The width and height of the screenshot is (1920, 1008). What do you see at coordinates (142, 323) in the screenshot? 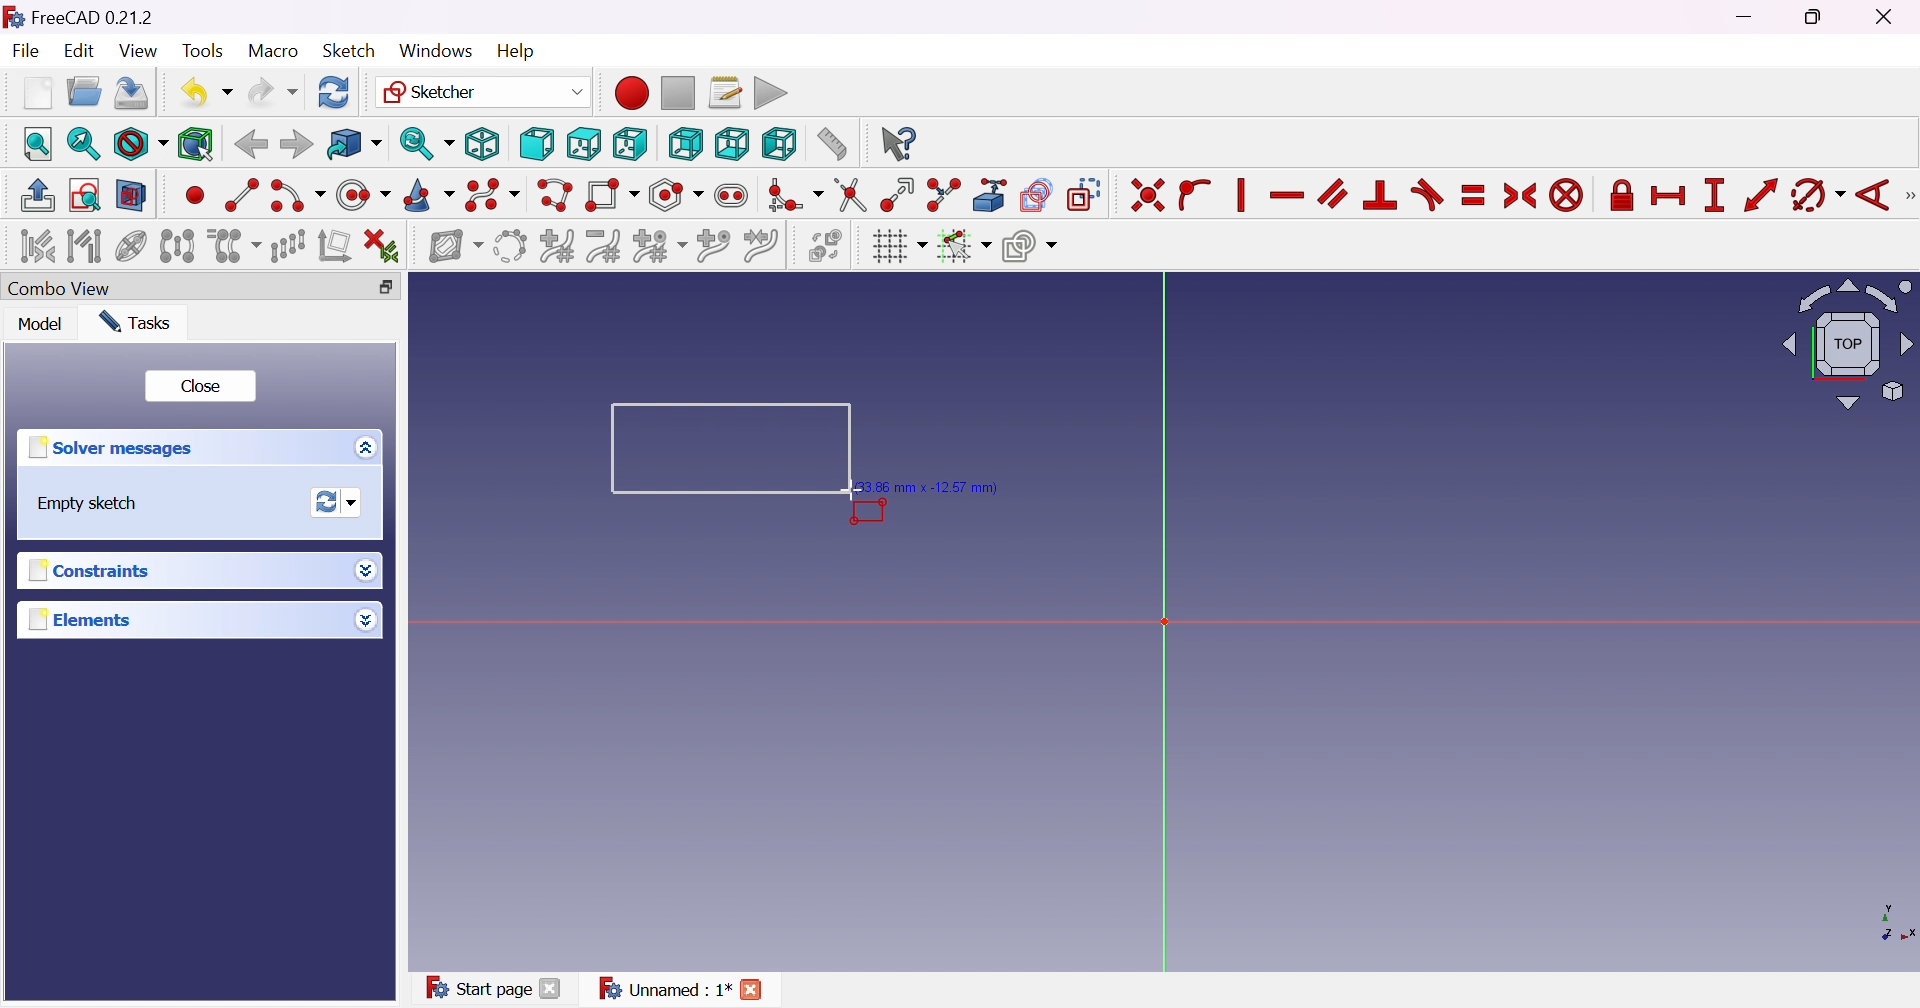
I see `Tasks` at bounding box center [142, 323].